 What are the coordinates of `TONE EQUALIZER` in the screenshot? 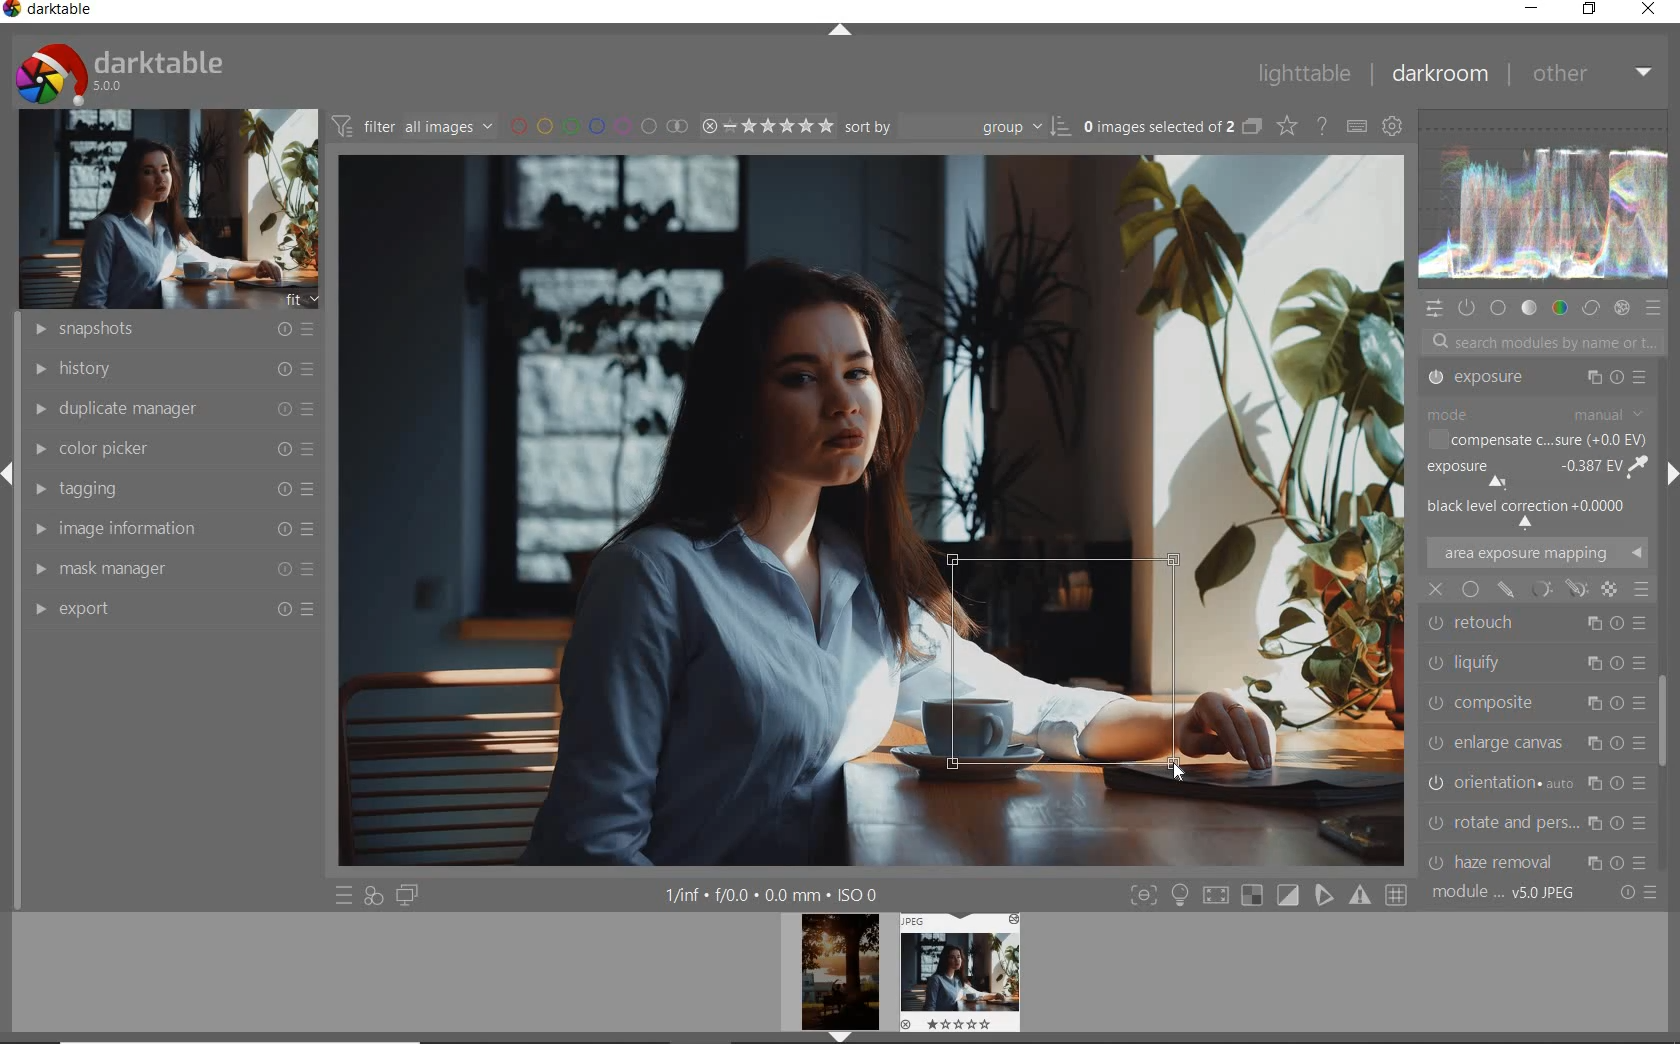 It's located at (1535, 424).